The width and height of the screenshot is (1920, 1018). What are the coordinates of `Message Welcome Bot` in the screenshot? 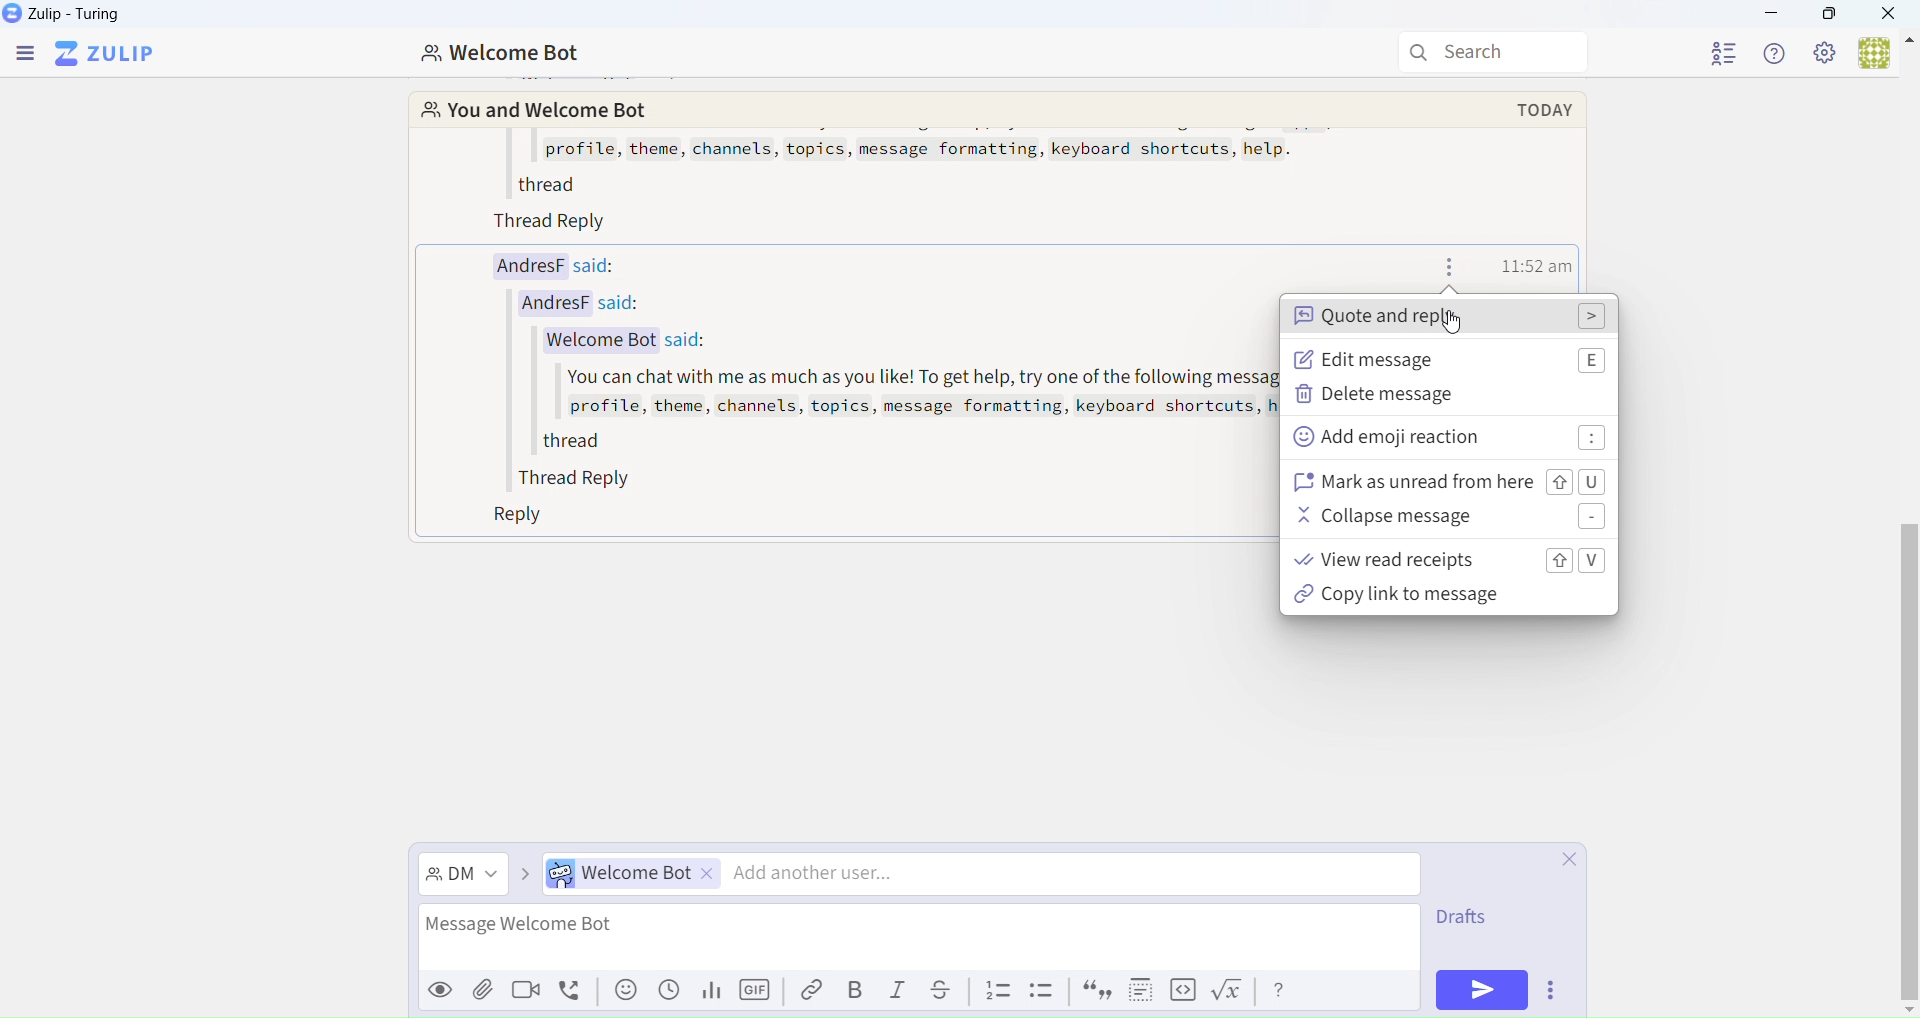 It's located at (906, 936).